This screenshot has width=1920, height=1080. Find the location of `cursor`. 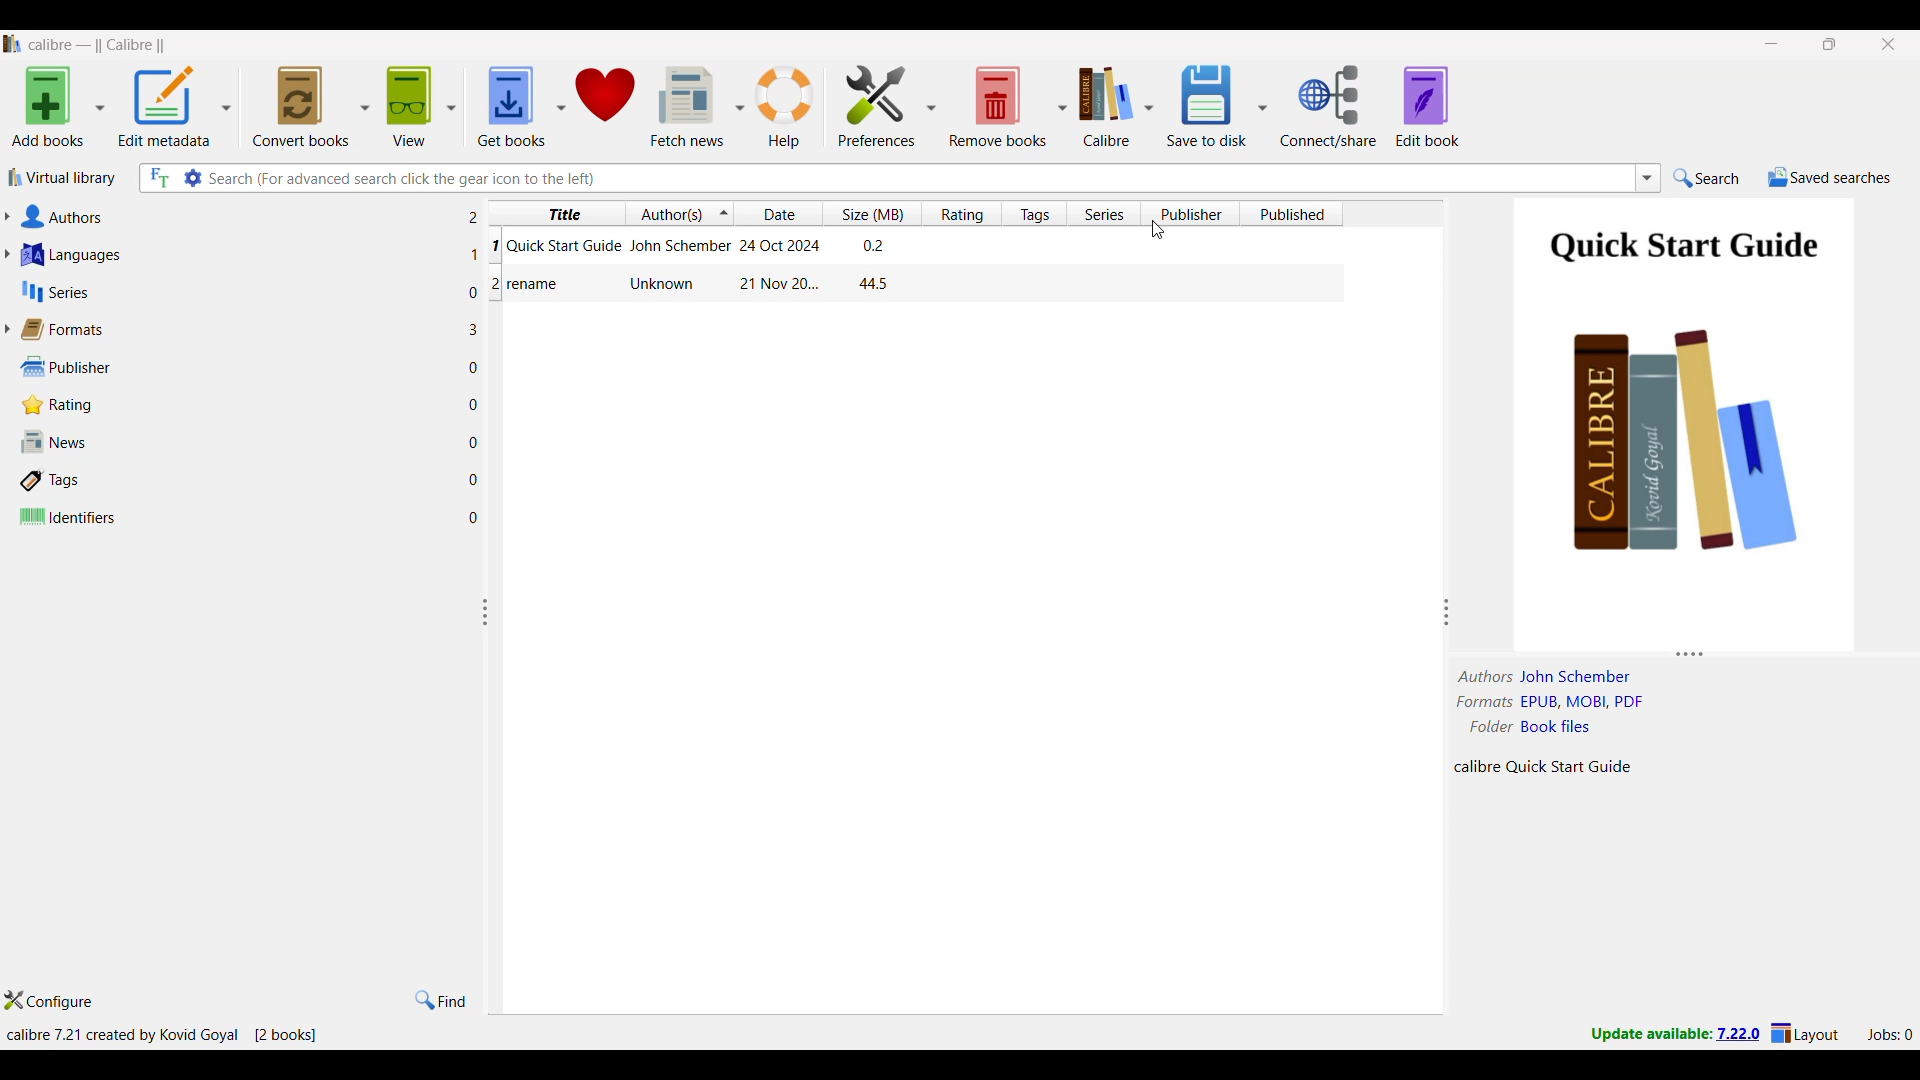

cursor is located at coordinates (1161, 233).